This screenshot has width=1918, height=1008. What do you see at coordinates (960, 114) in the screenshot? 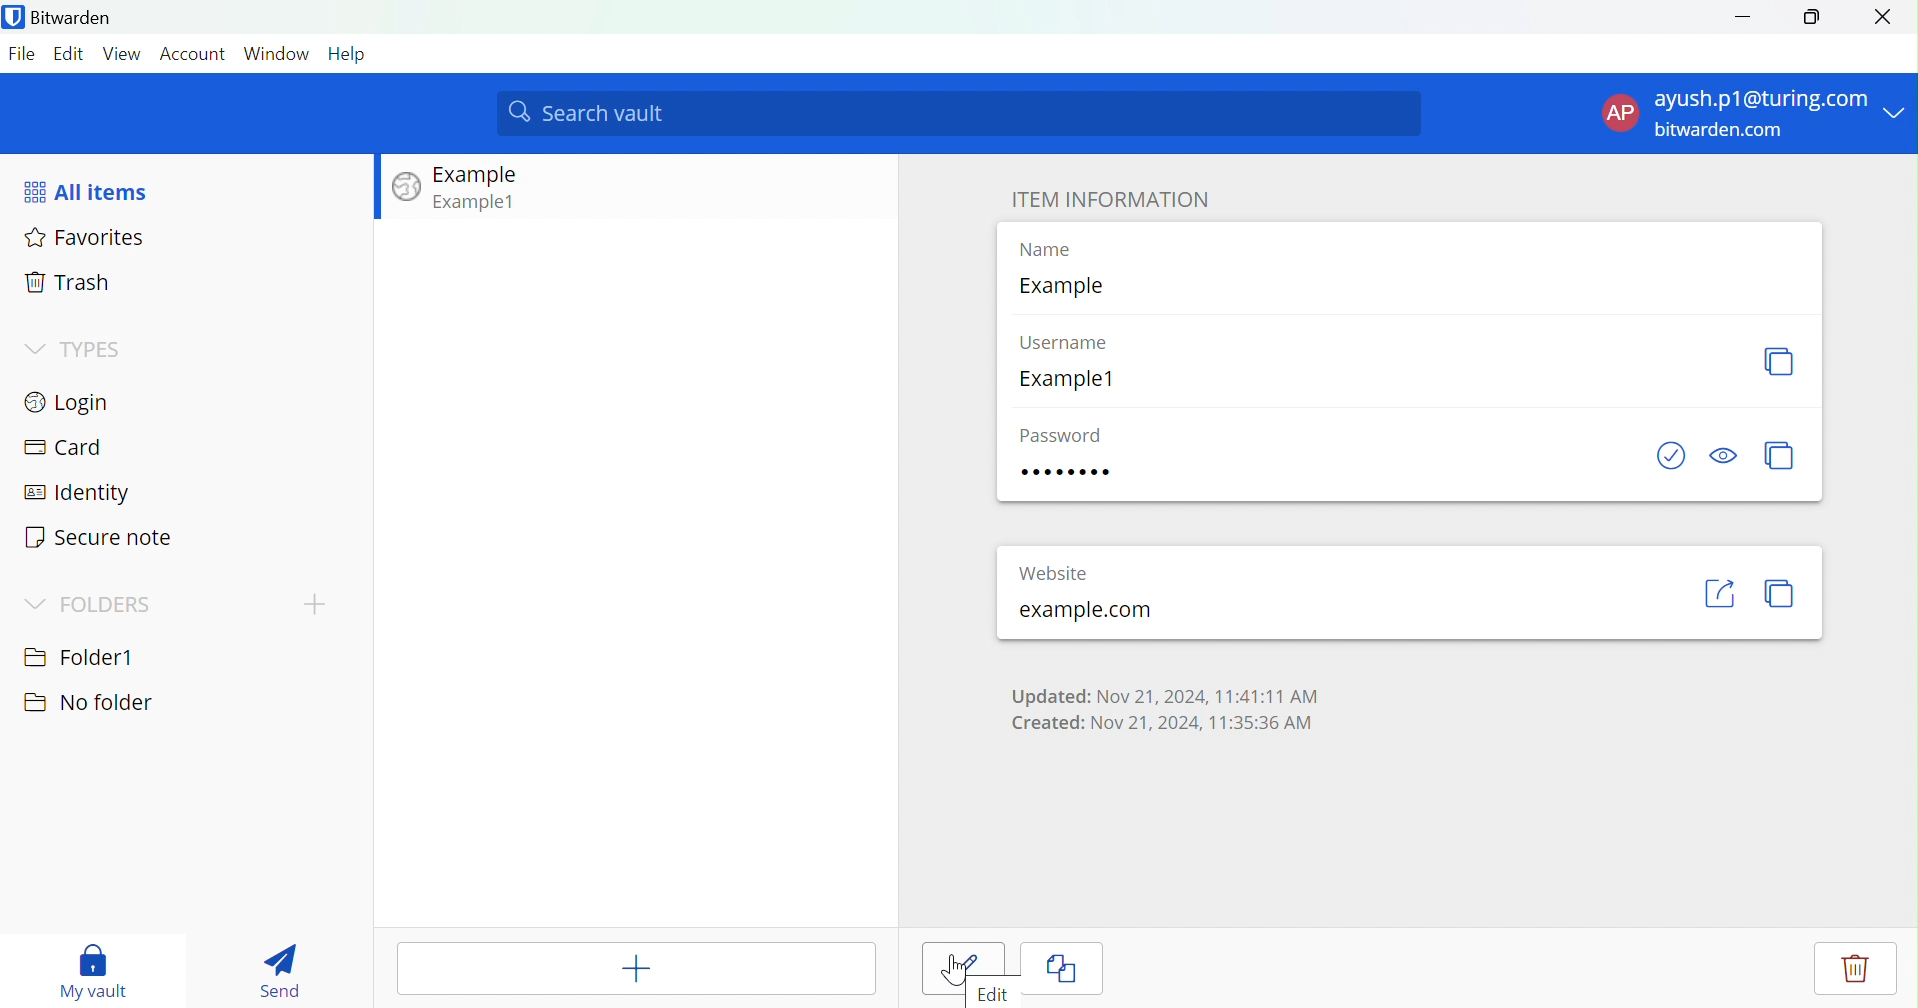
I see `Search vault` at bounding box center [960, 114].